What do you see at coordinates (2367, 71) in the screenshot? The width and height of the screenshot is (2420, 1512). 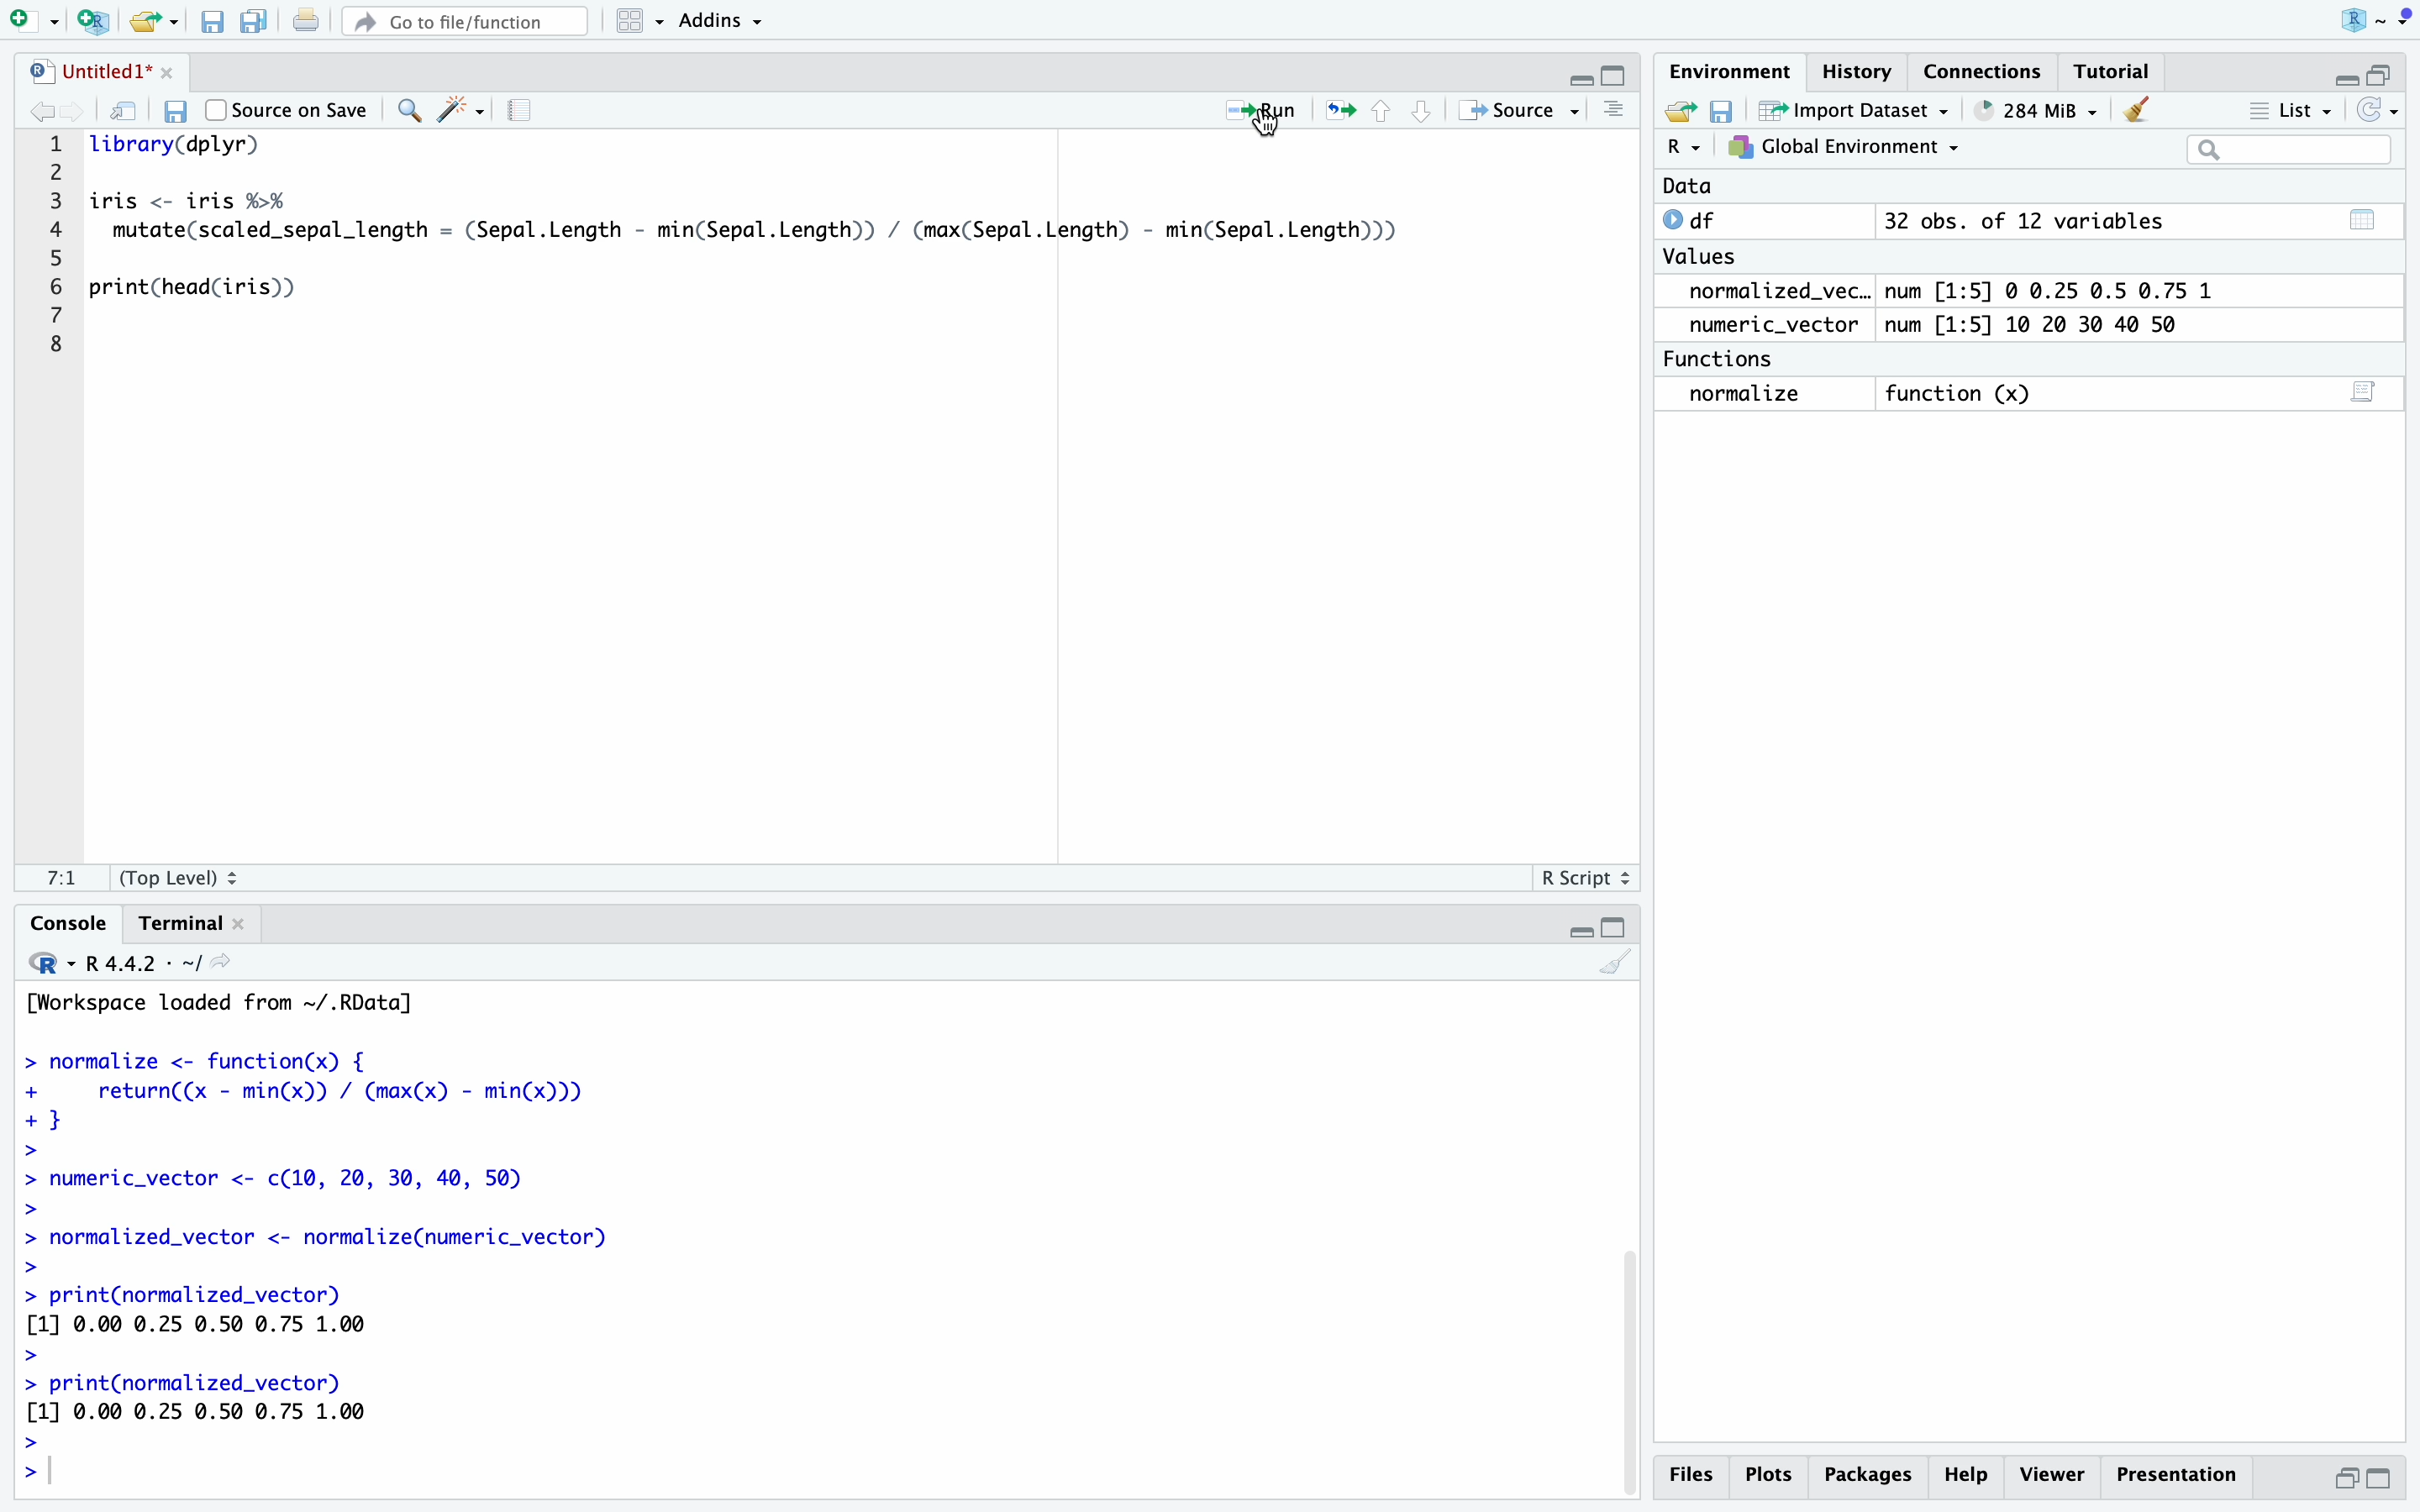 I see `Fullscreen` at bounding box center [2367, 71].